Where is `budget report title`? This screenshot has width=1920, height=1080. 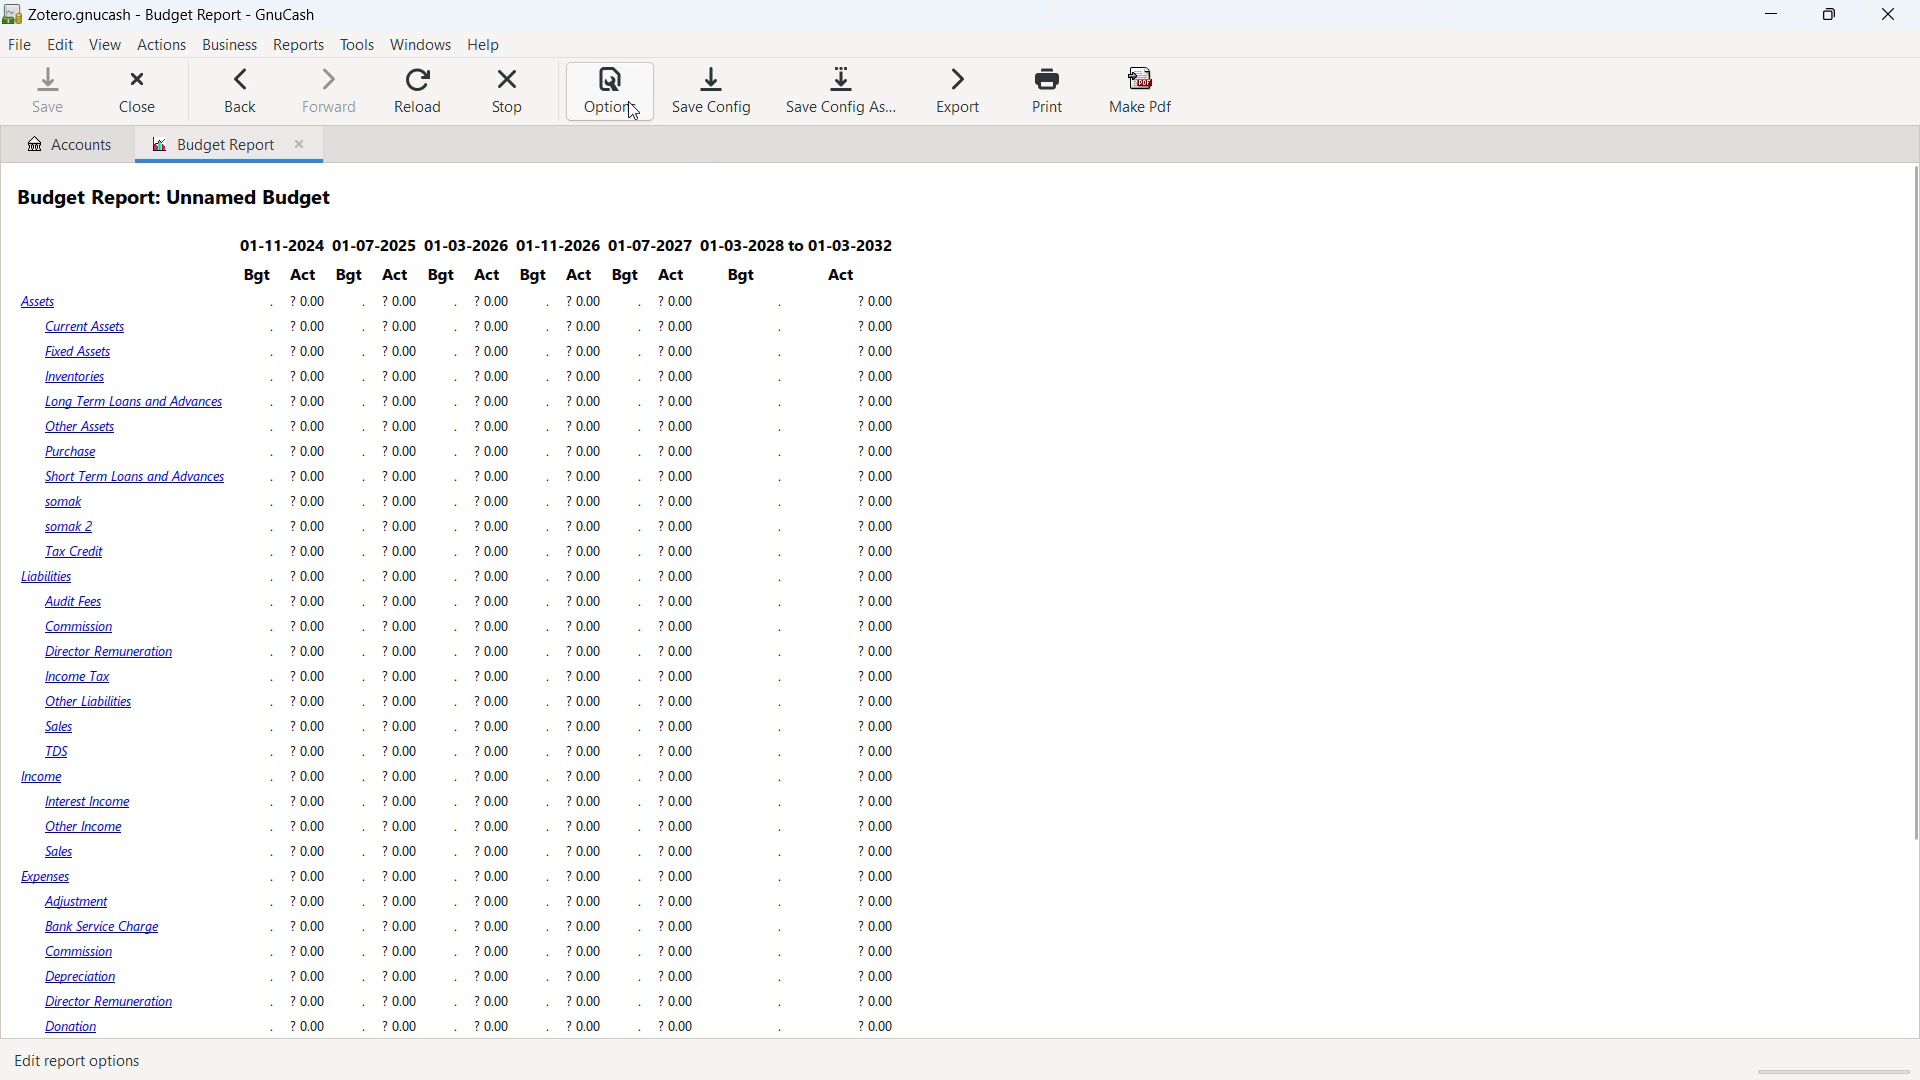
budget report title is located at coordinates (178, 197).